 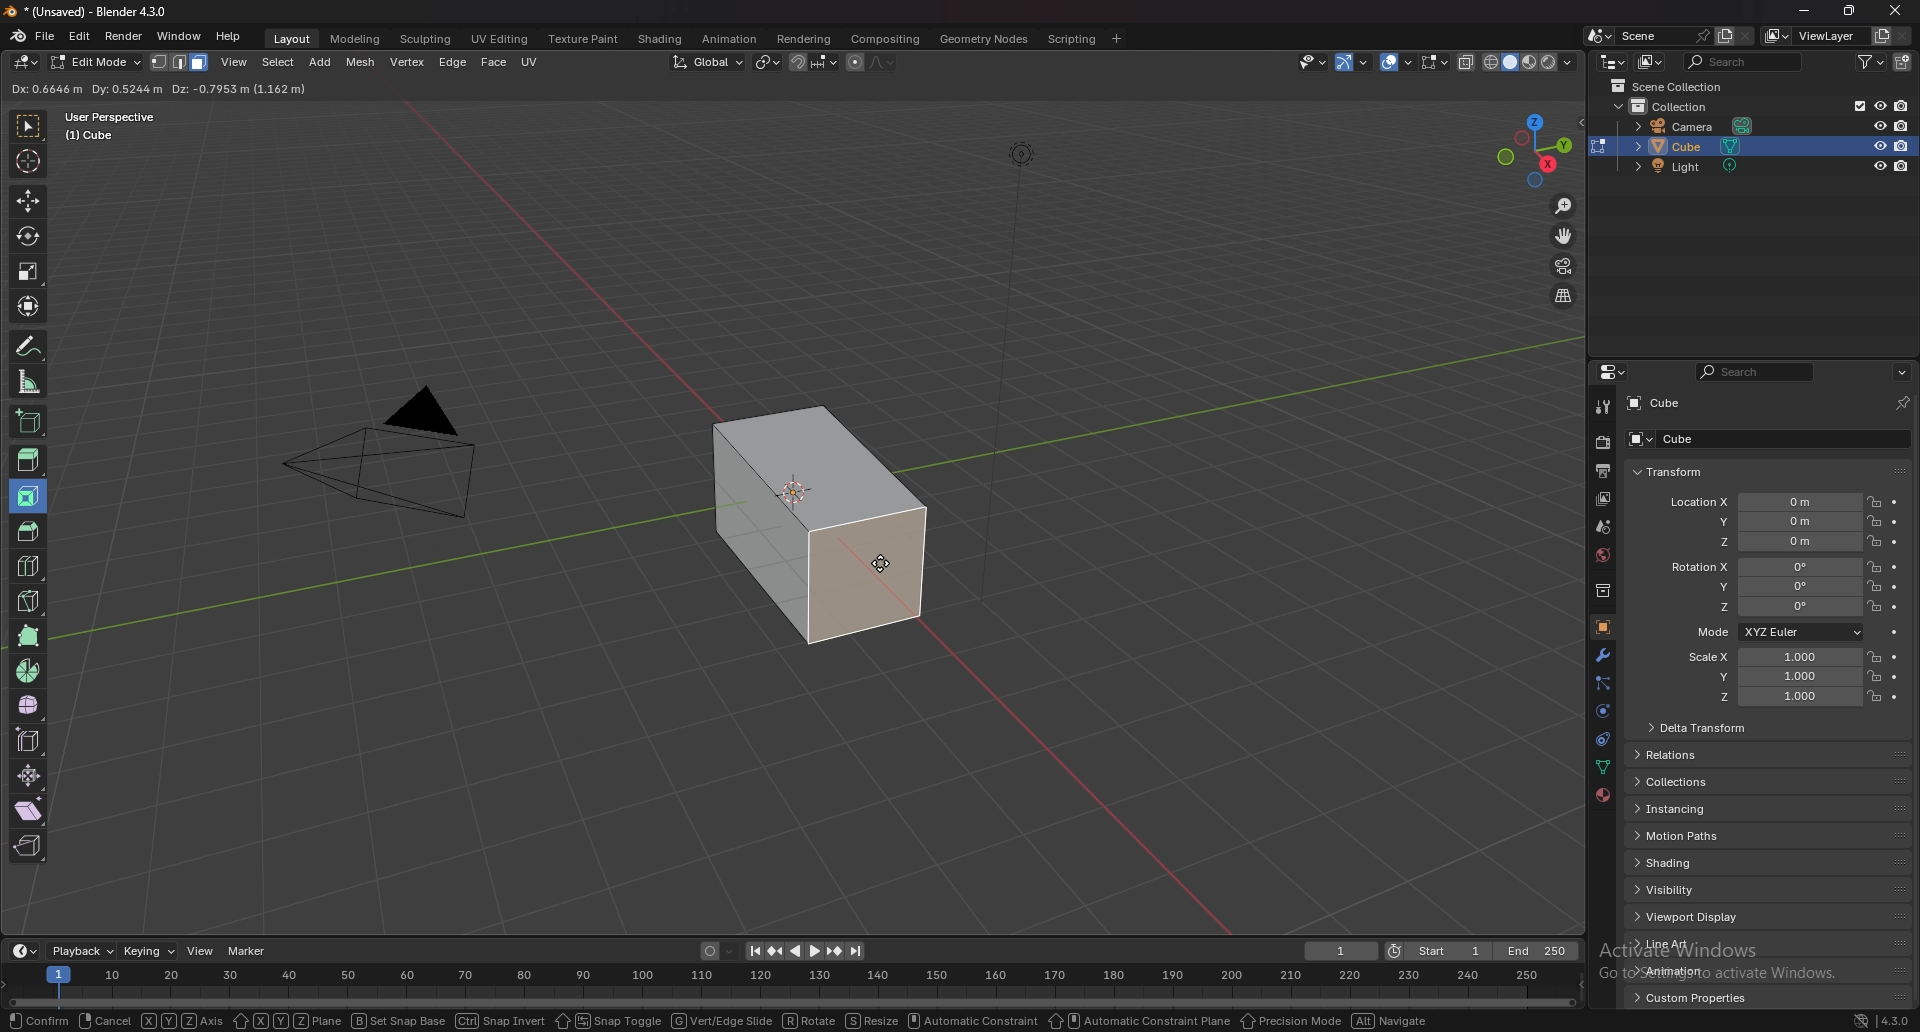 What do you see at coordinates (357, 39) in the screenshot?
I see `modeling` at bounding box center [357, 39].